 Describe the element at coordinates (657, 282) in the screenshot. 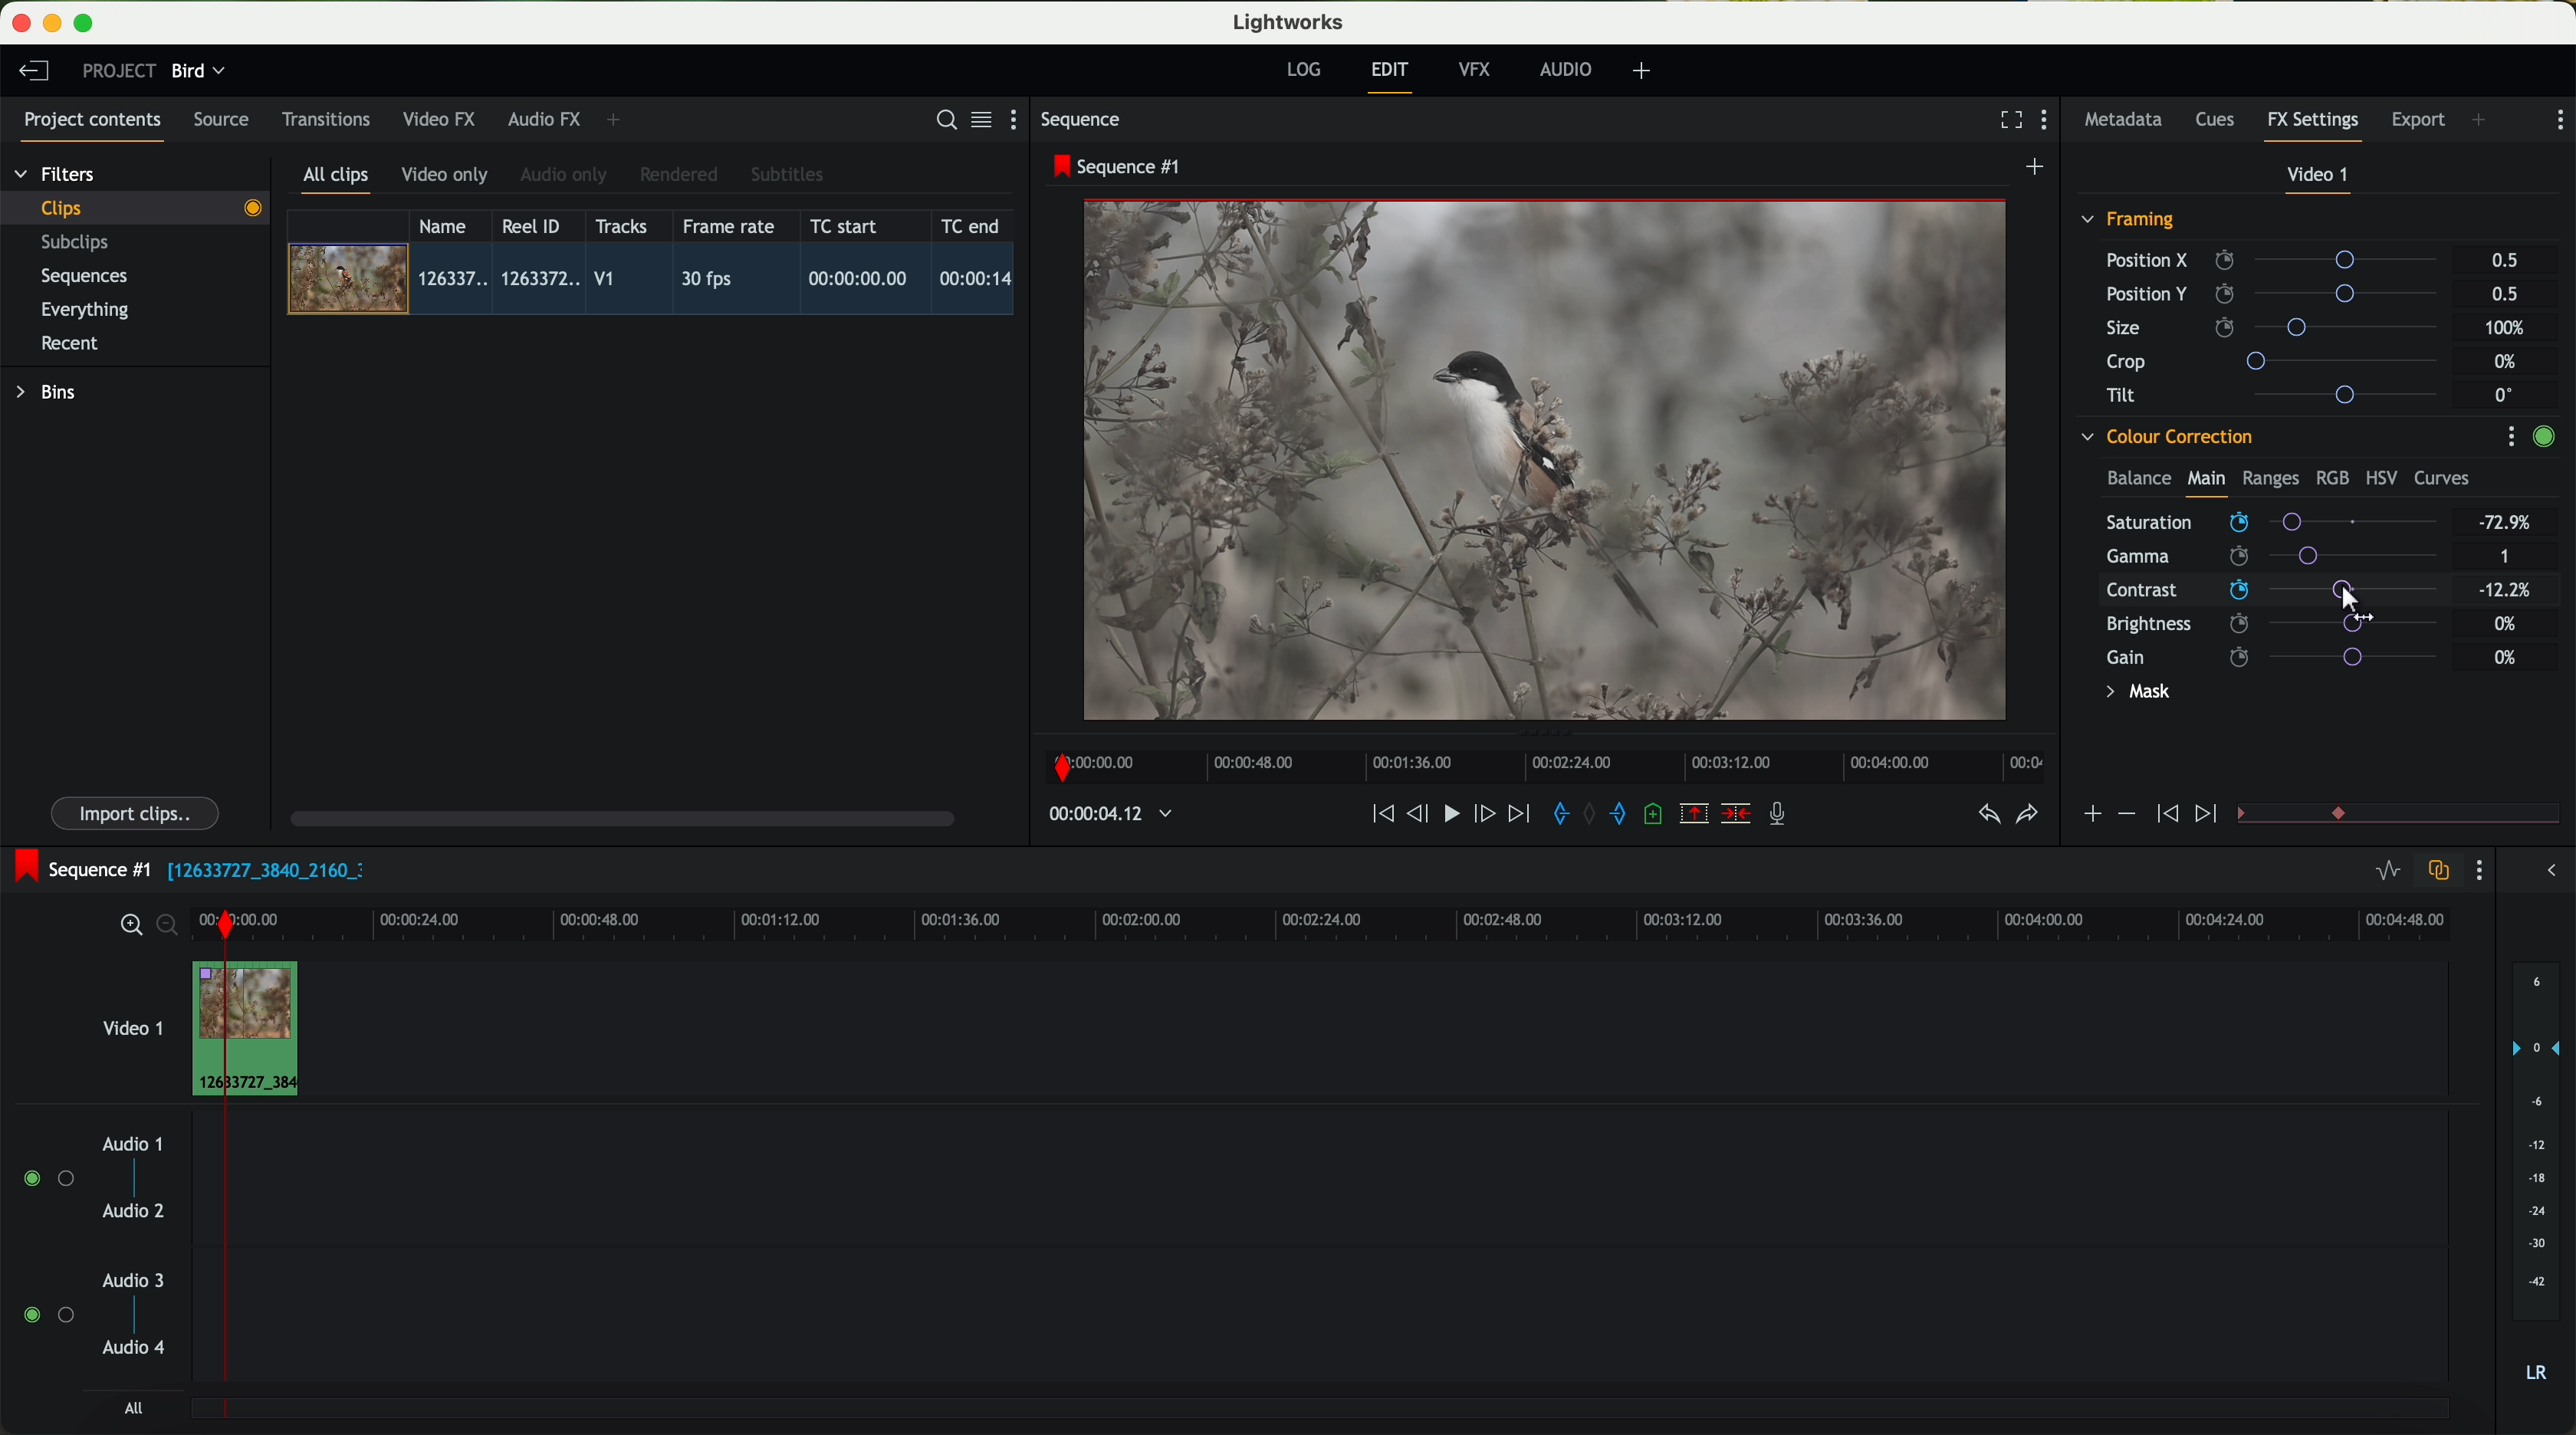

I see `click on video` at that location.